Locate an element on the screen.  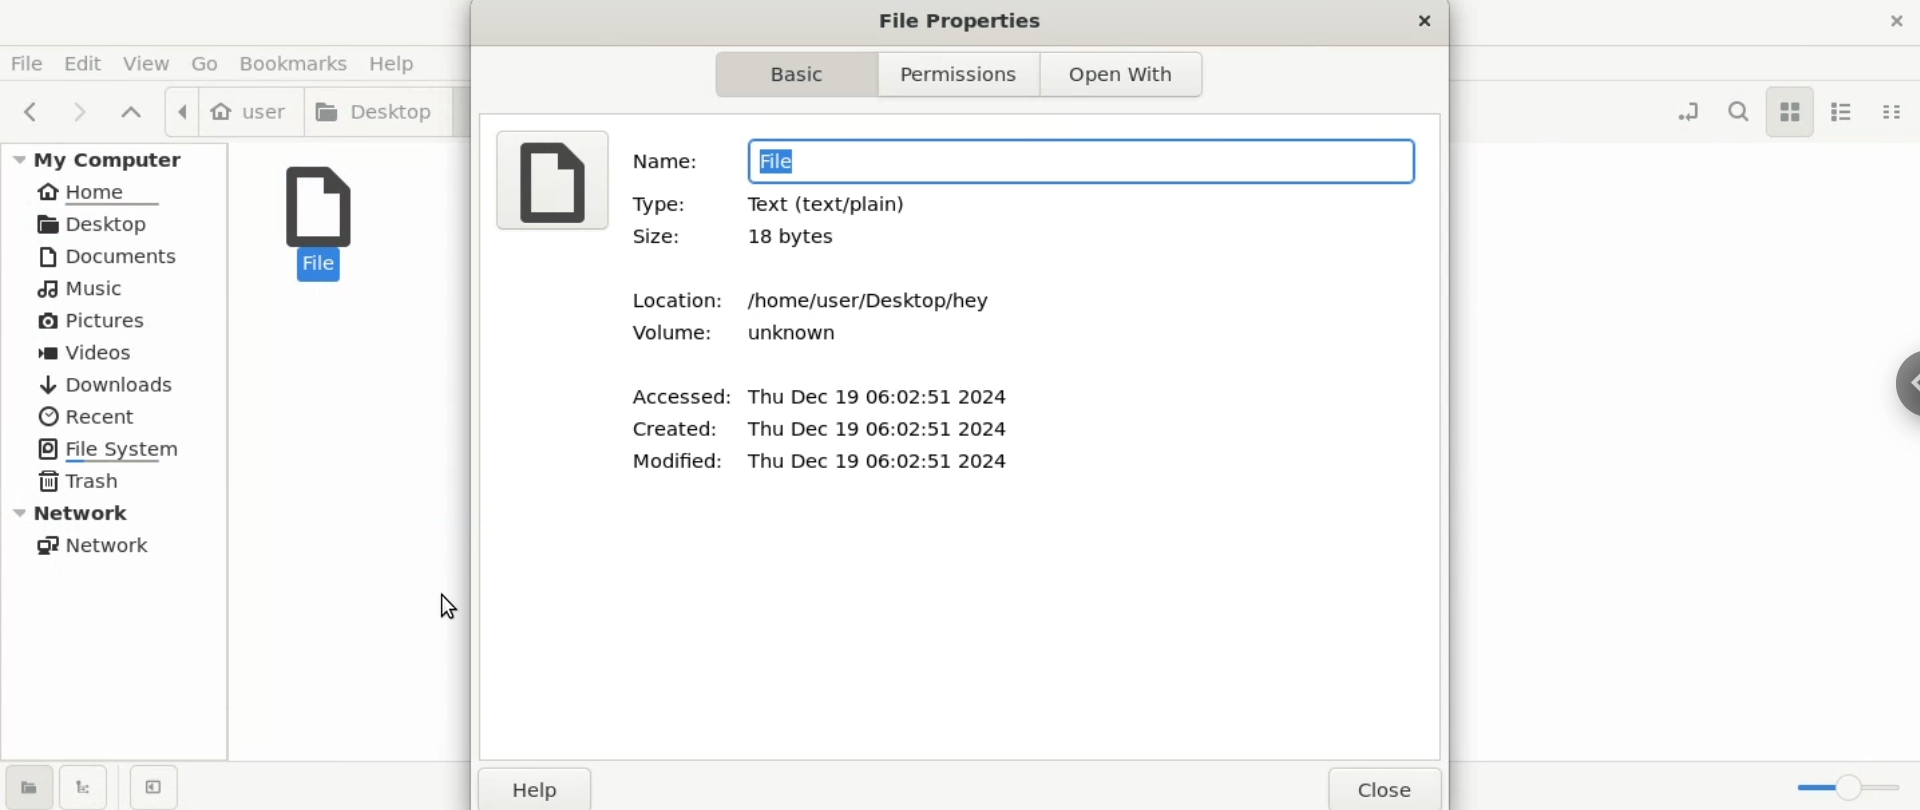
list view is located at coordinates (1846, 112).